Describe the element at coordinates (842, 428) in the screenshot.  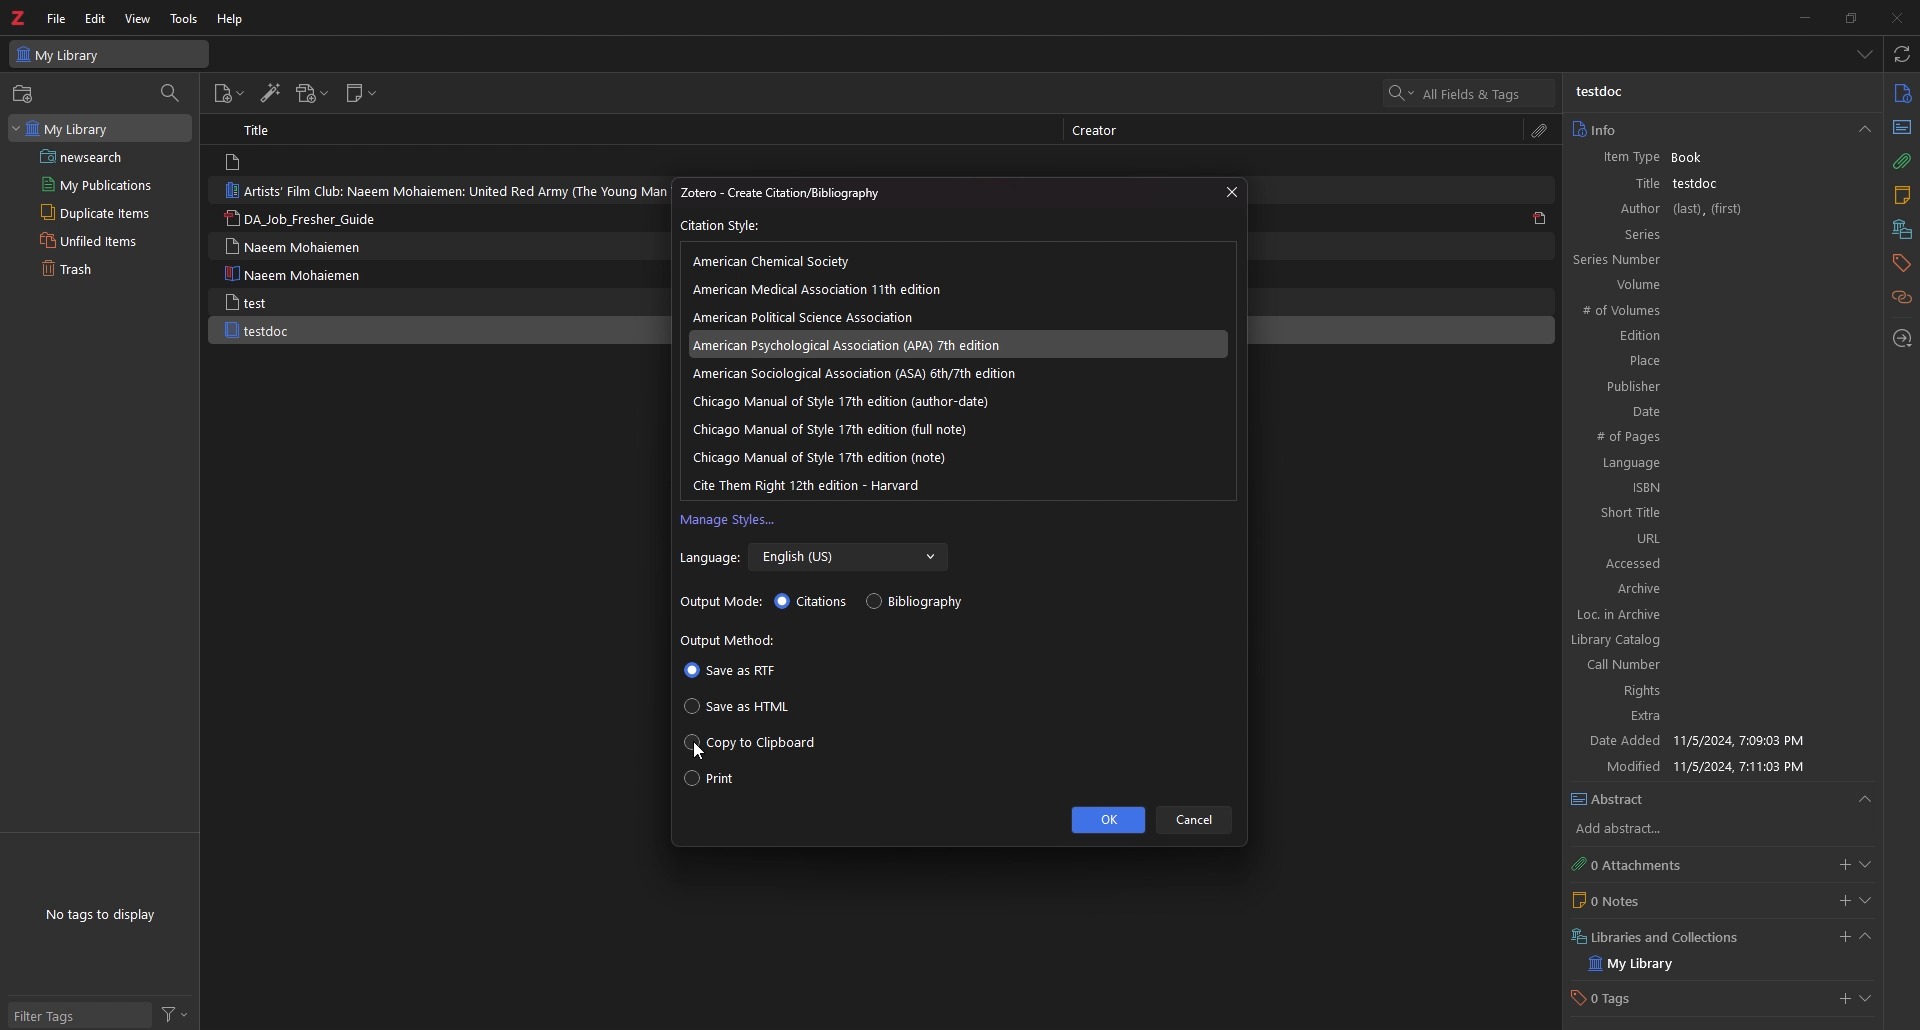
I see `chicago manual of style full note` at that location.